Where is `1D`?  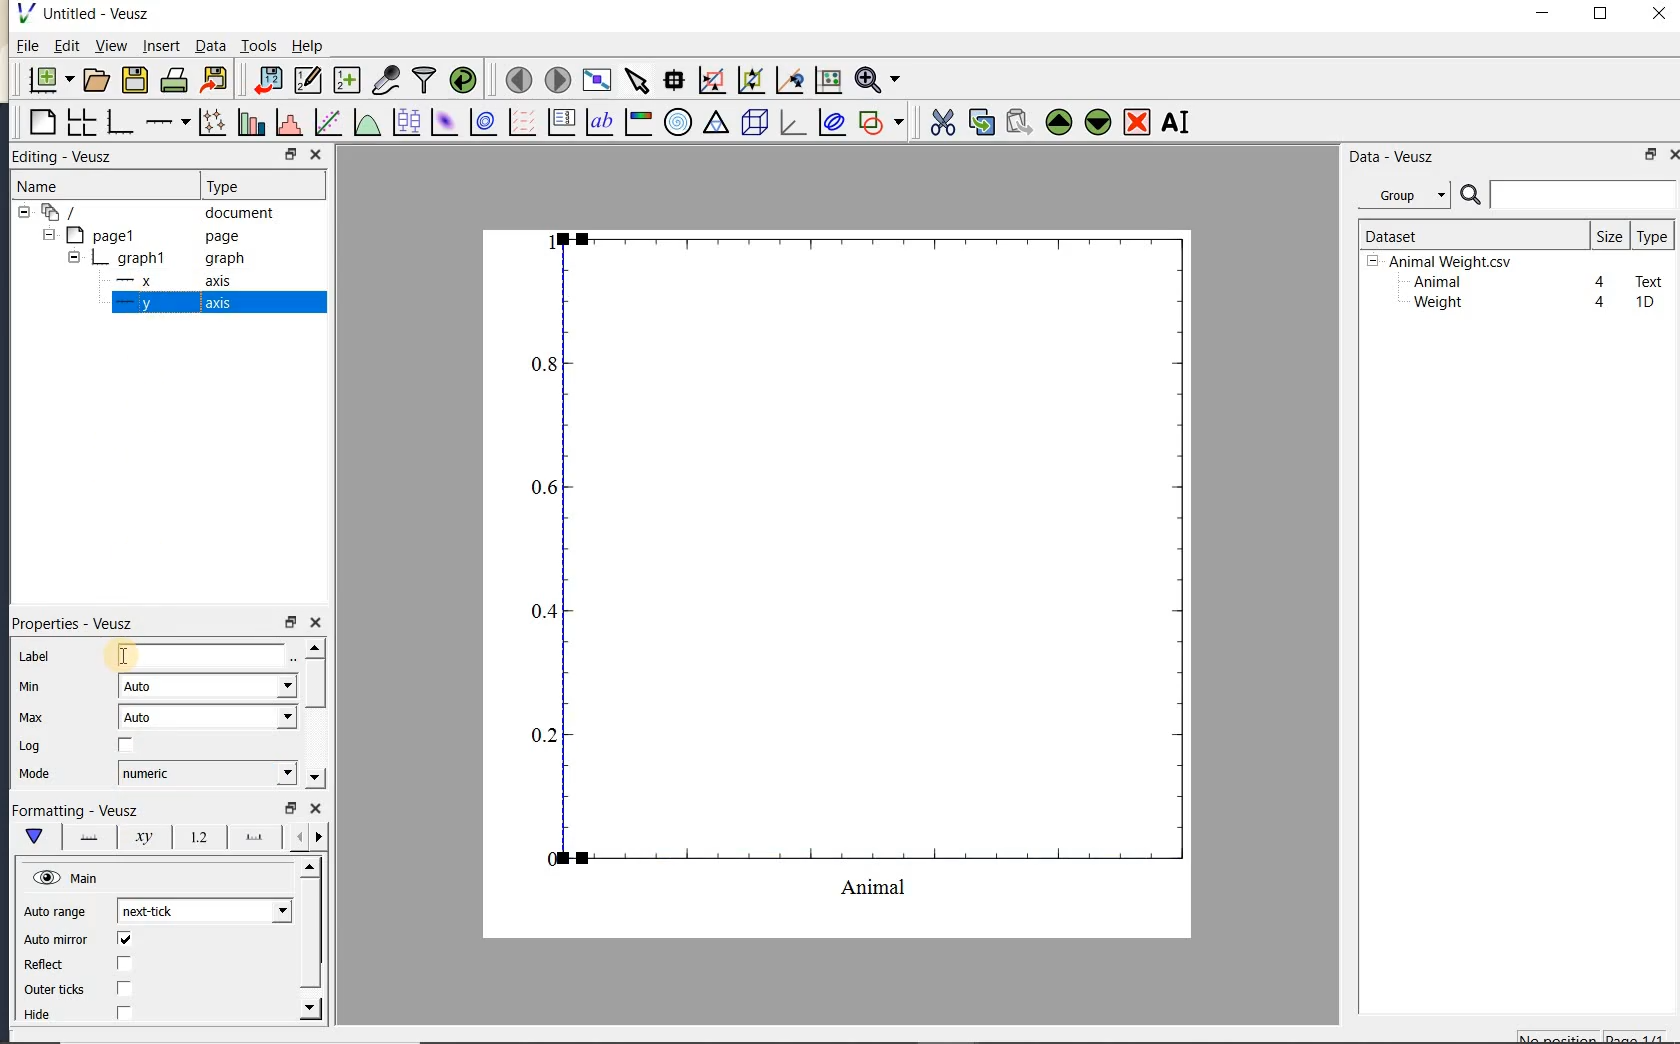
1D is located at coordinates (1644, 302).